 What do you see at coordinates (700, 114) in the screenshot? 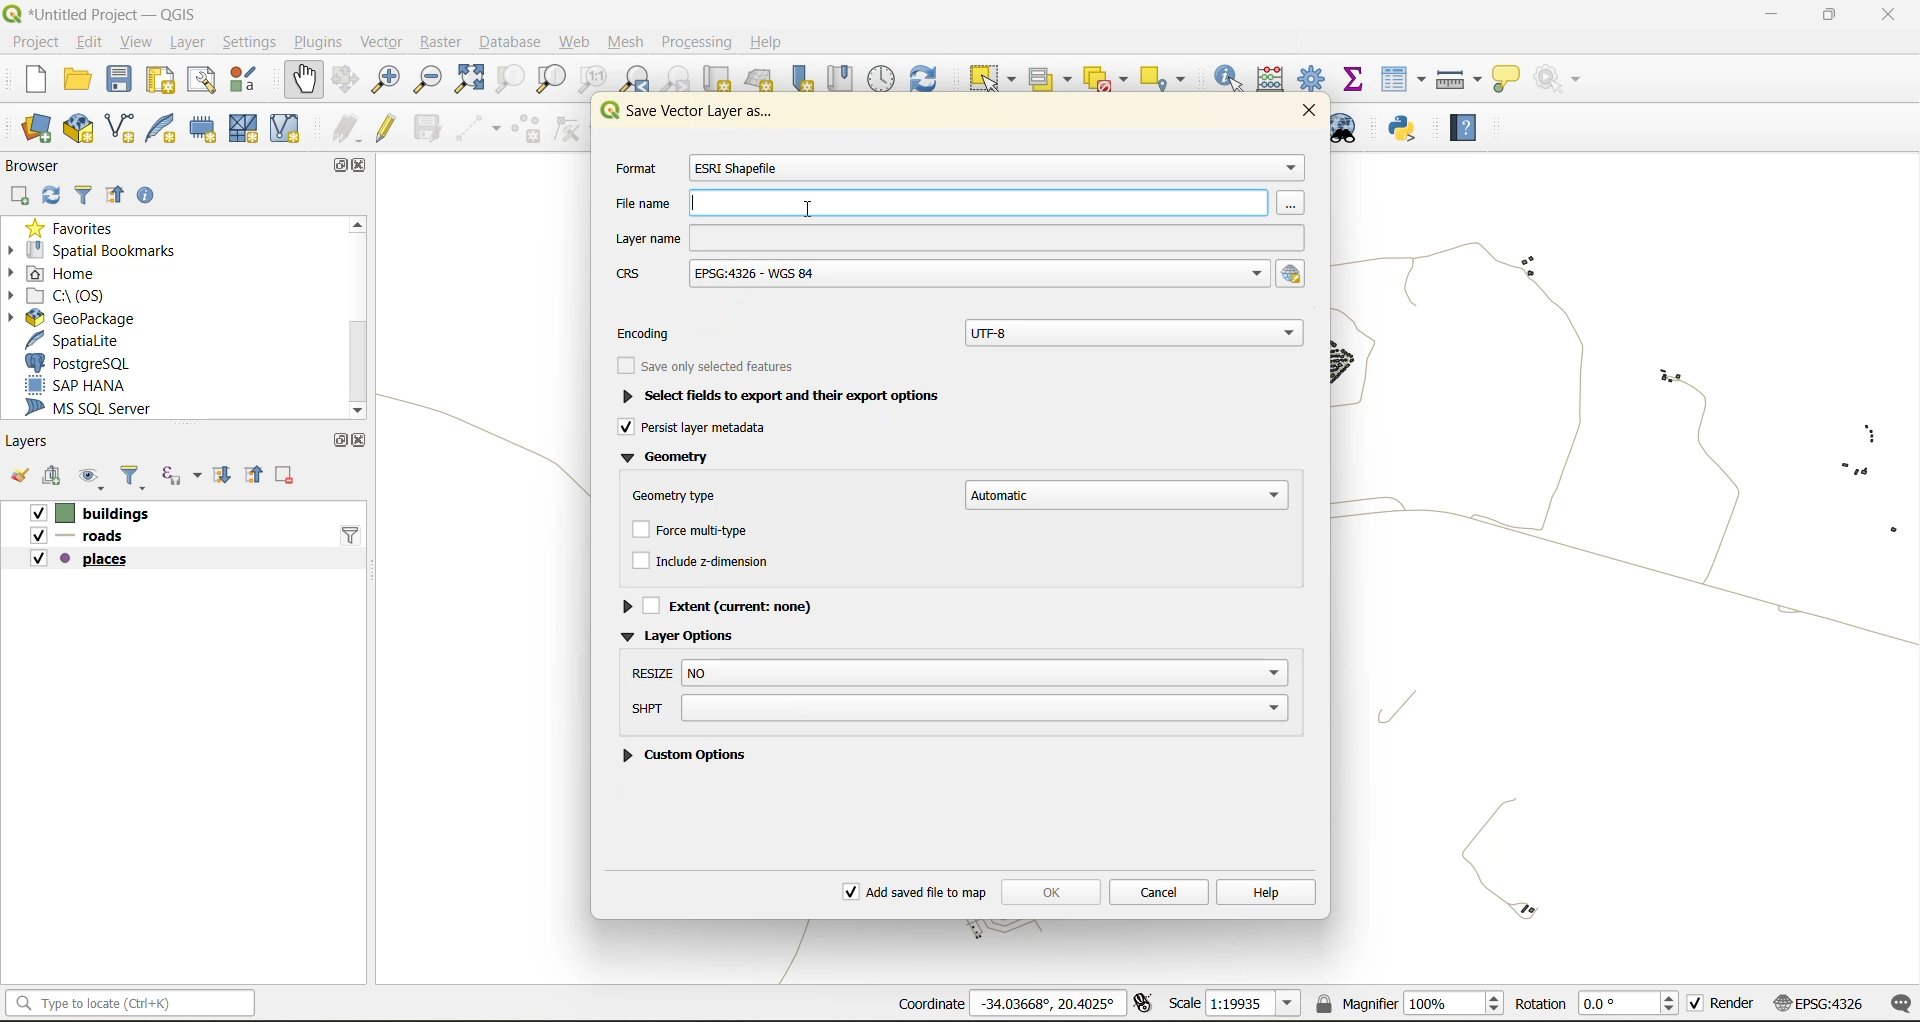
I see `save vector layer as` at bounding box center [700, 114].